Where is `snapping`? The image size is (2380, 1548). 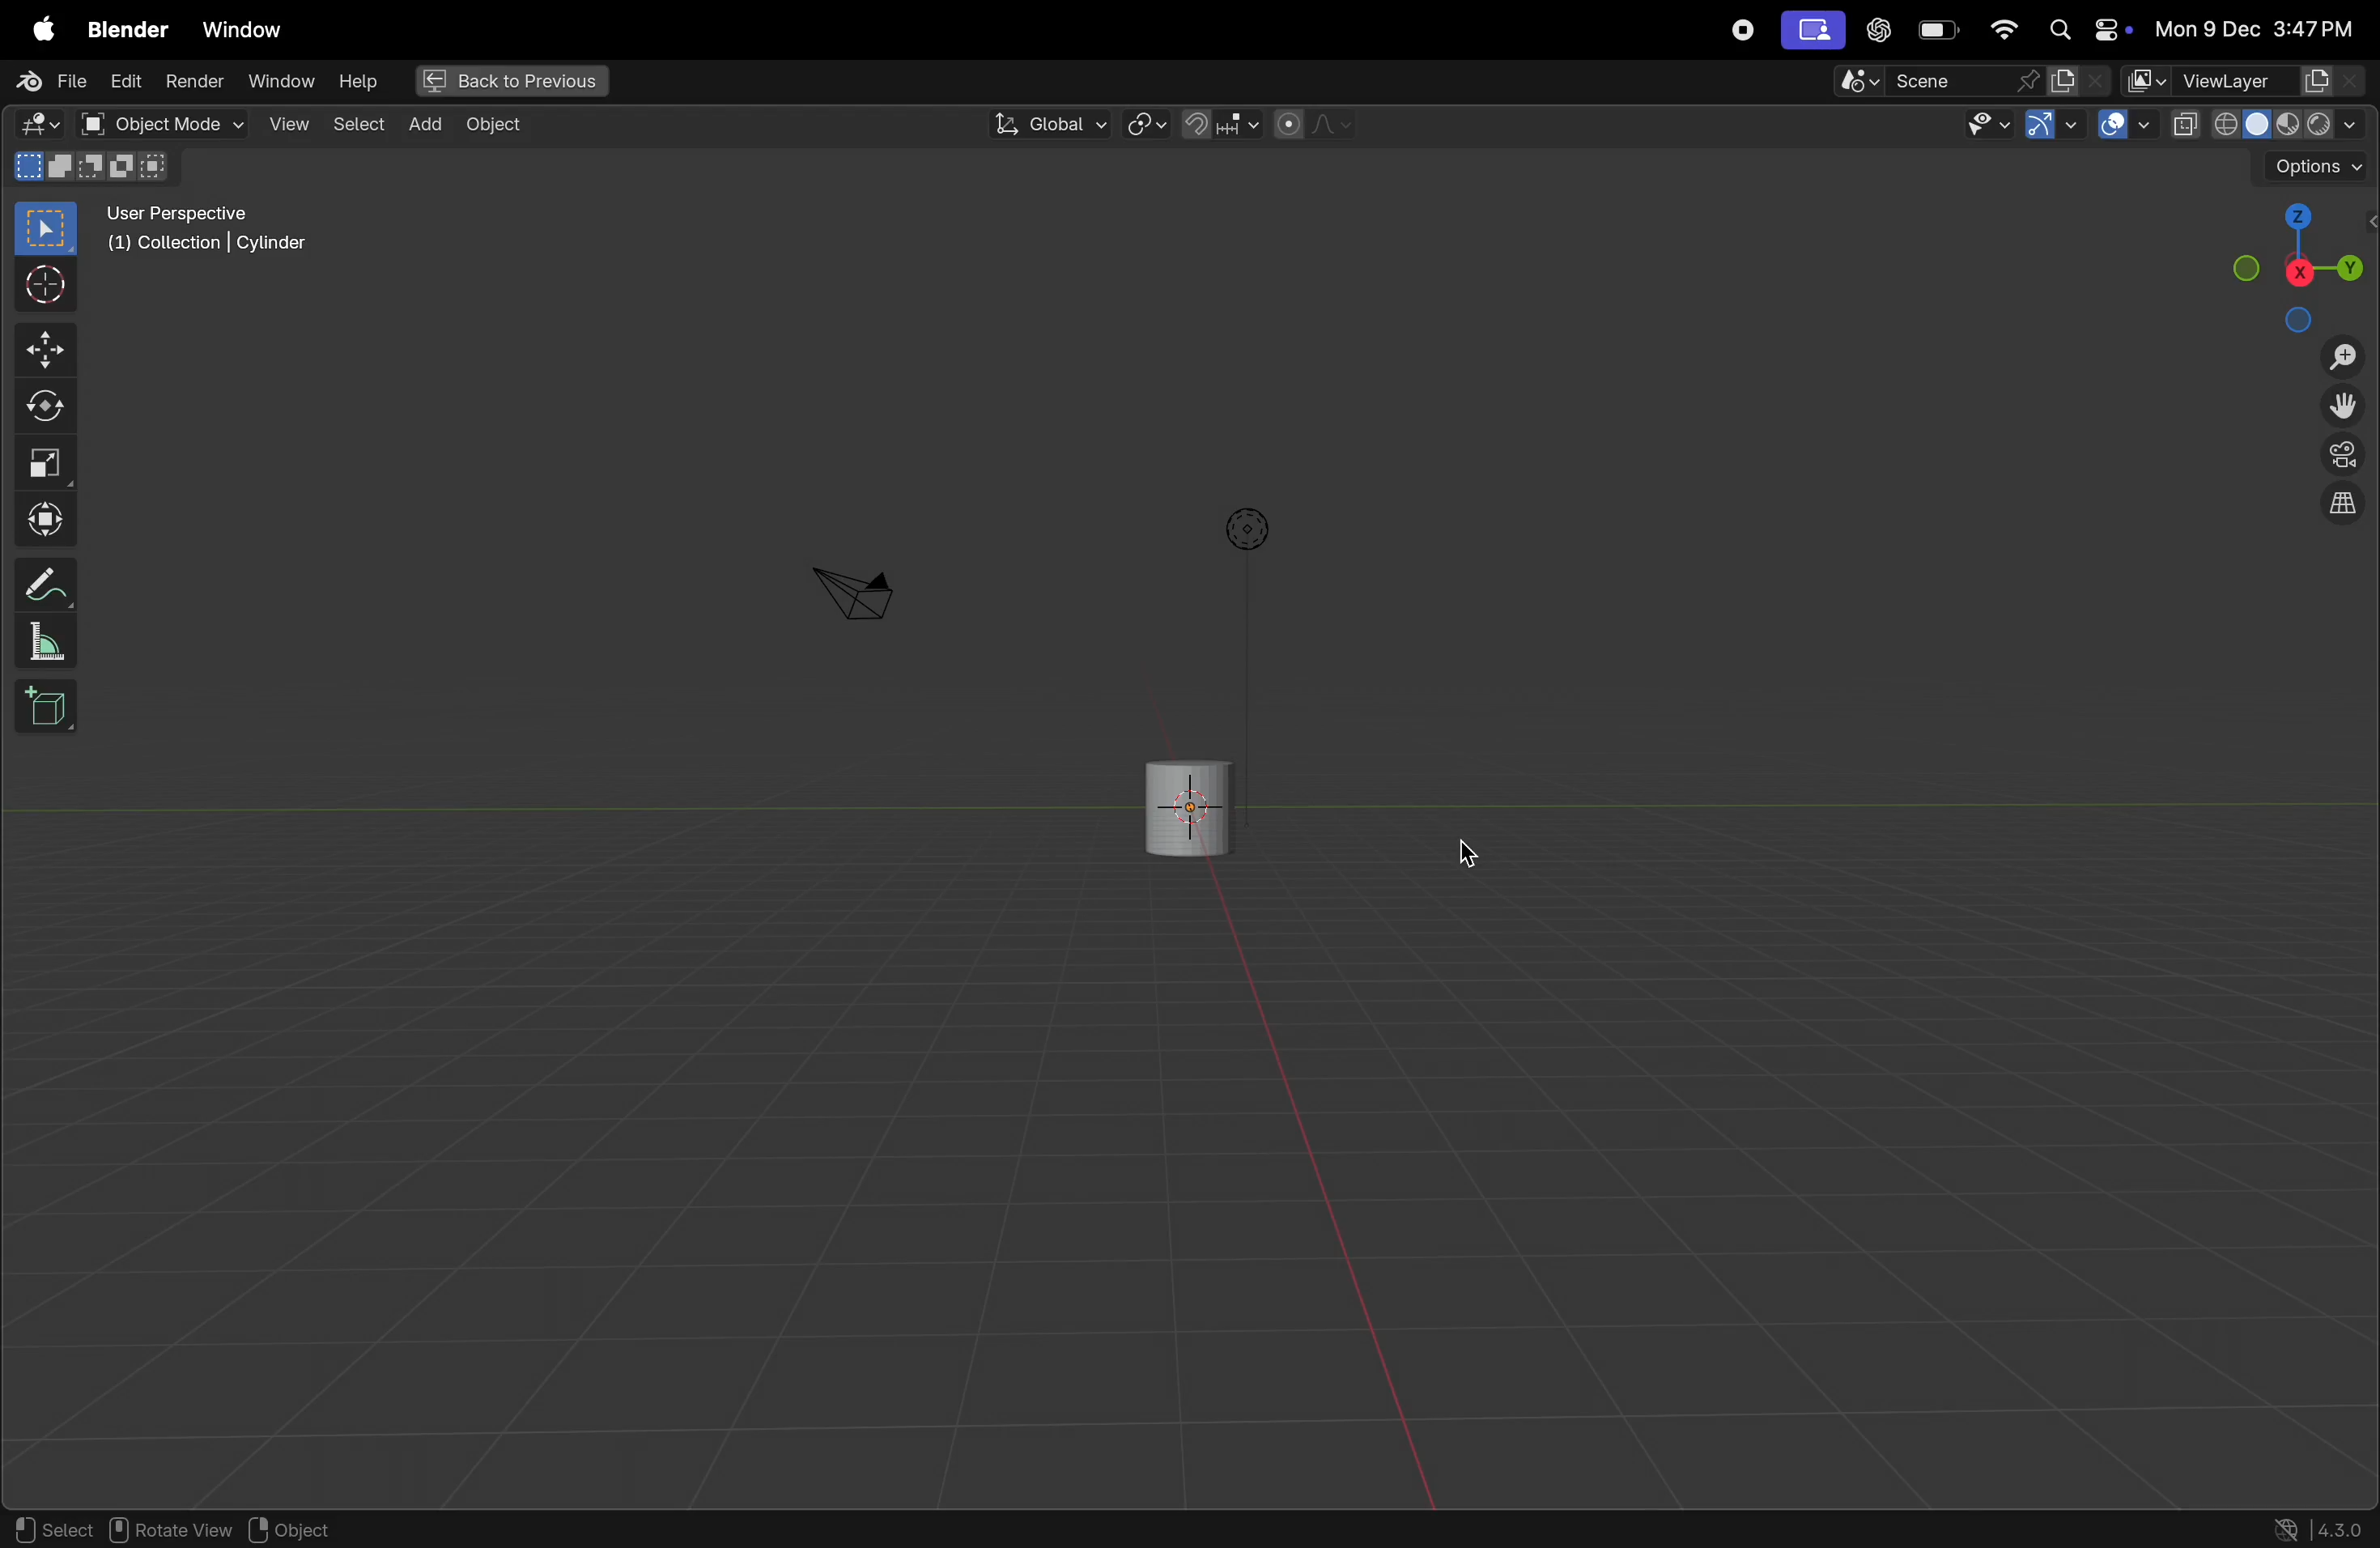
snapping is located at coordinates (1219, 124).